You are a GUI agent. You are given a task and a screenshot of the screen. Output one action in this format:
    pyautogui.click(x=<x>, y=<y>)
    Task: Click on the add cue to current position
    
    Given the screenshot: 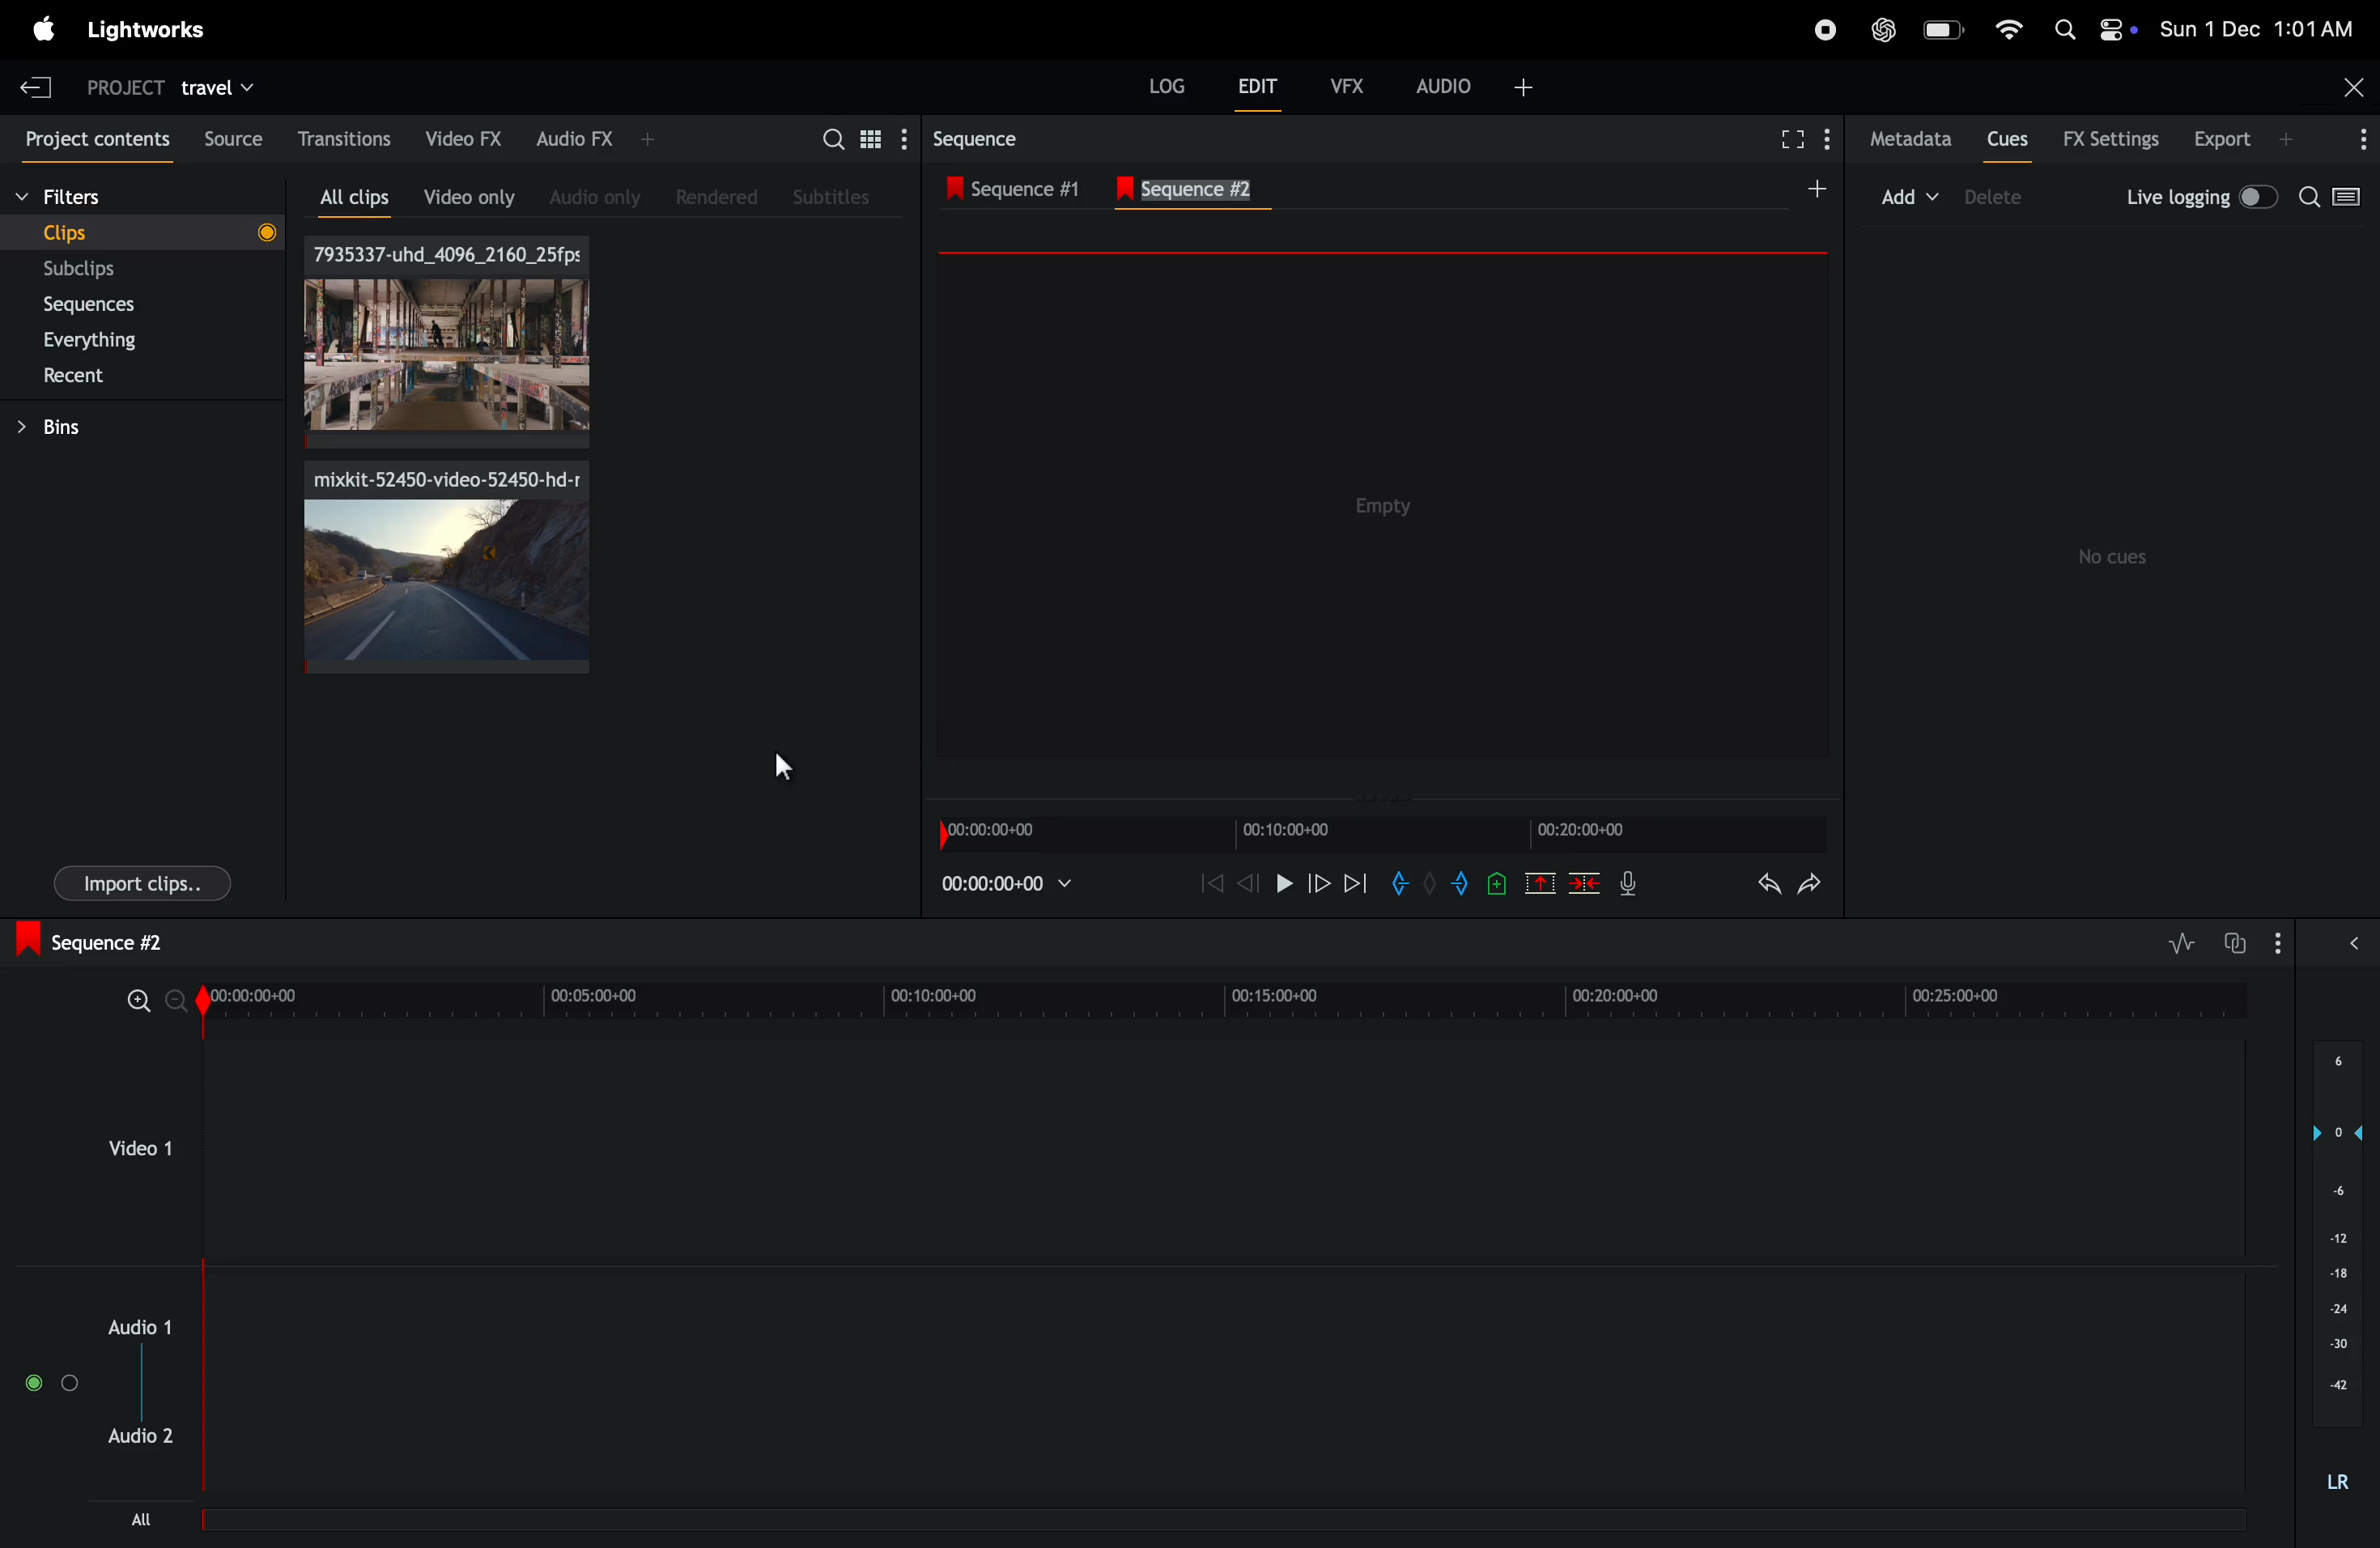 What is the action you would take?
    pyautogui.click(x=1497, y=888)
    